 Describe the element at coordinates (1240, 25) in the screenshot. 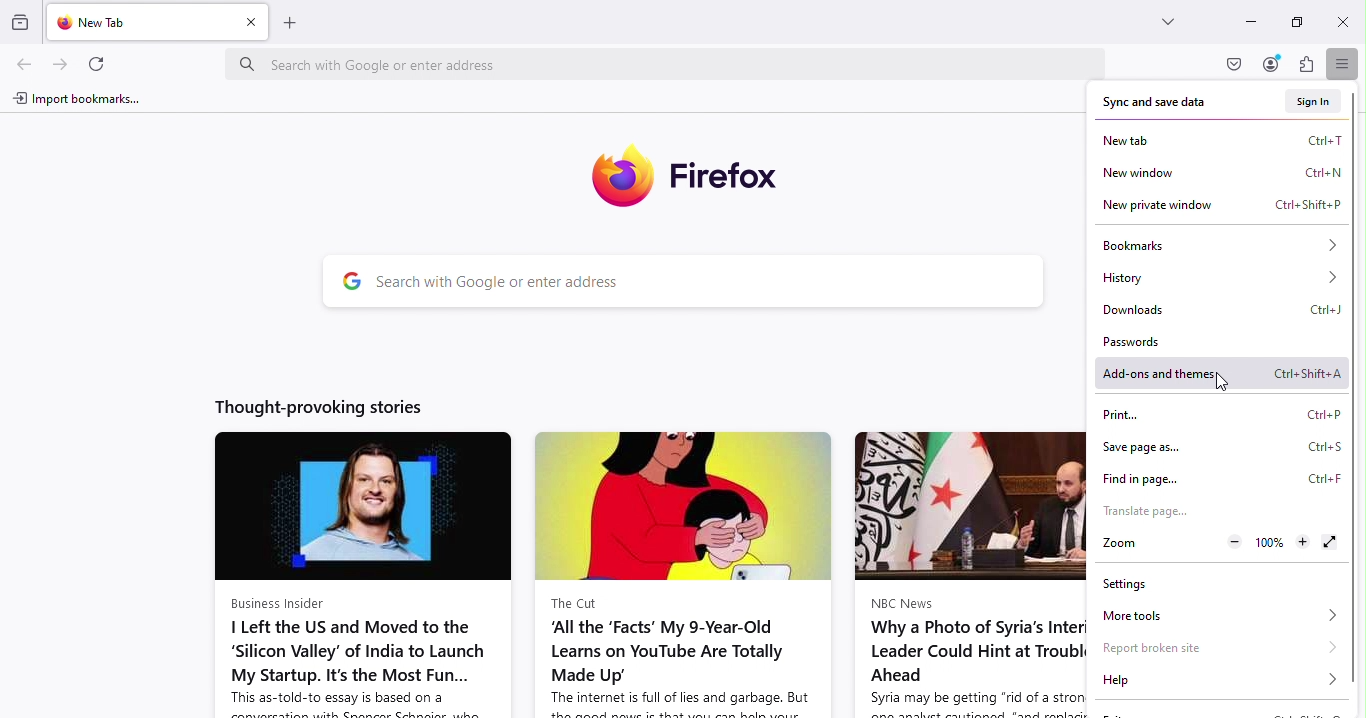

I see `Minimize` at that location.